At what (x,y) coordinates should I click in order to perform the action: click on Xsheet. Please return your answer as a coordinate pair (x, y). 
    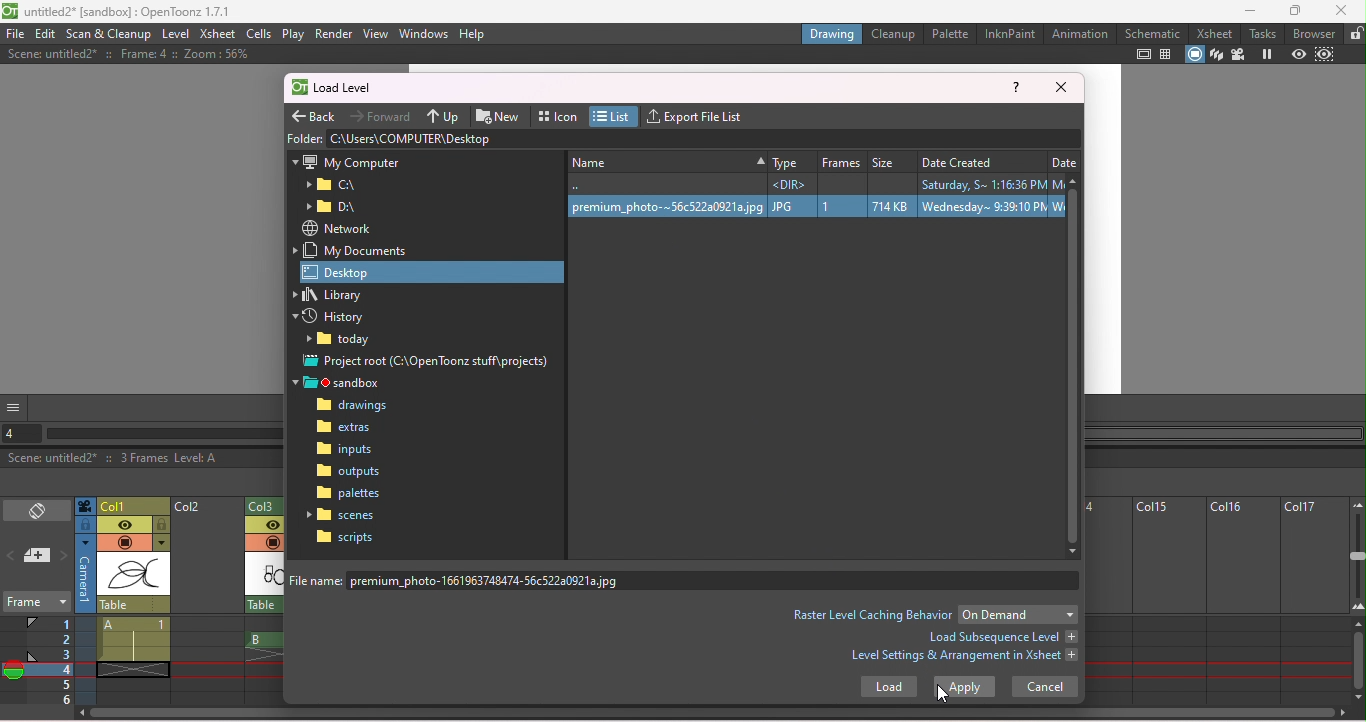
    Looking at the image, I should click on (1217, 33).